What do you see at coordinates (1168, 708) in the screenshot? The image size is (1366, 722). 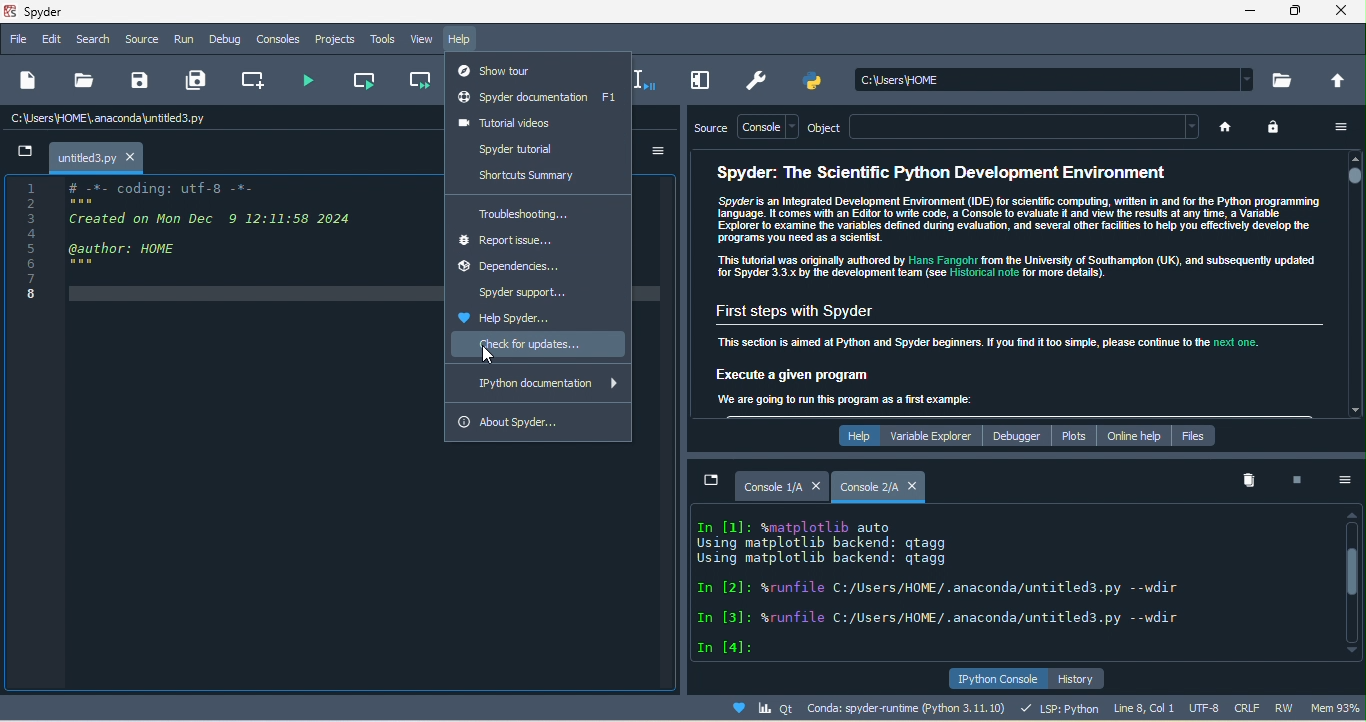 I see `line 8, col 1, utf 8` at bounding box center [1168, 708].